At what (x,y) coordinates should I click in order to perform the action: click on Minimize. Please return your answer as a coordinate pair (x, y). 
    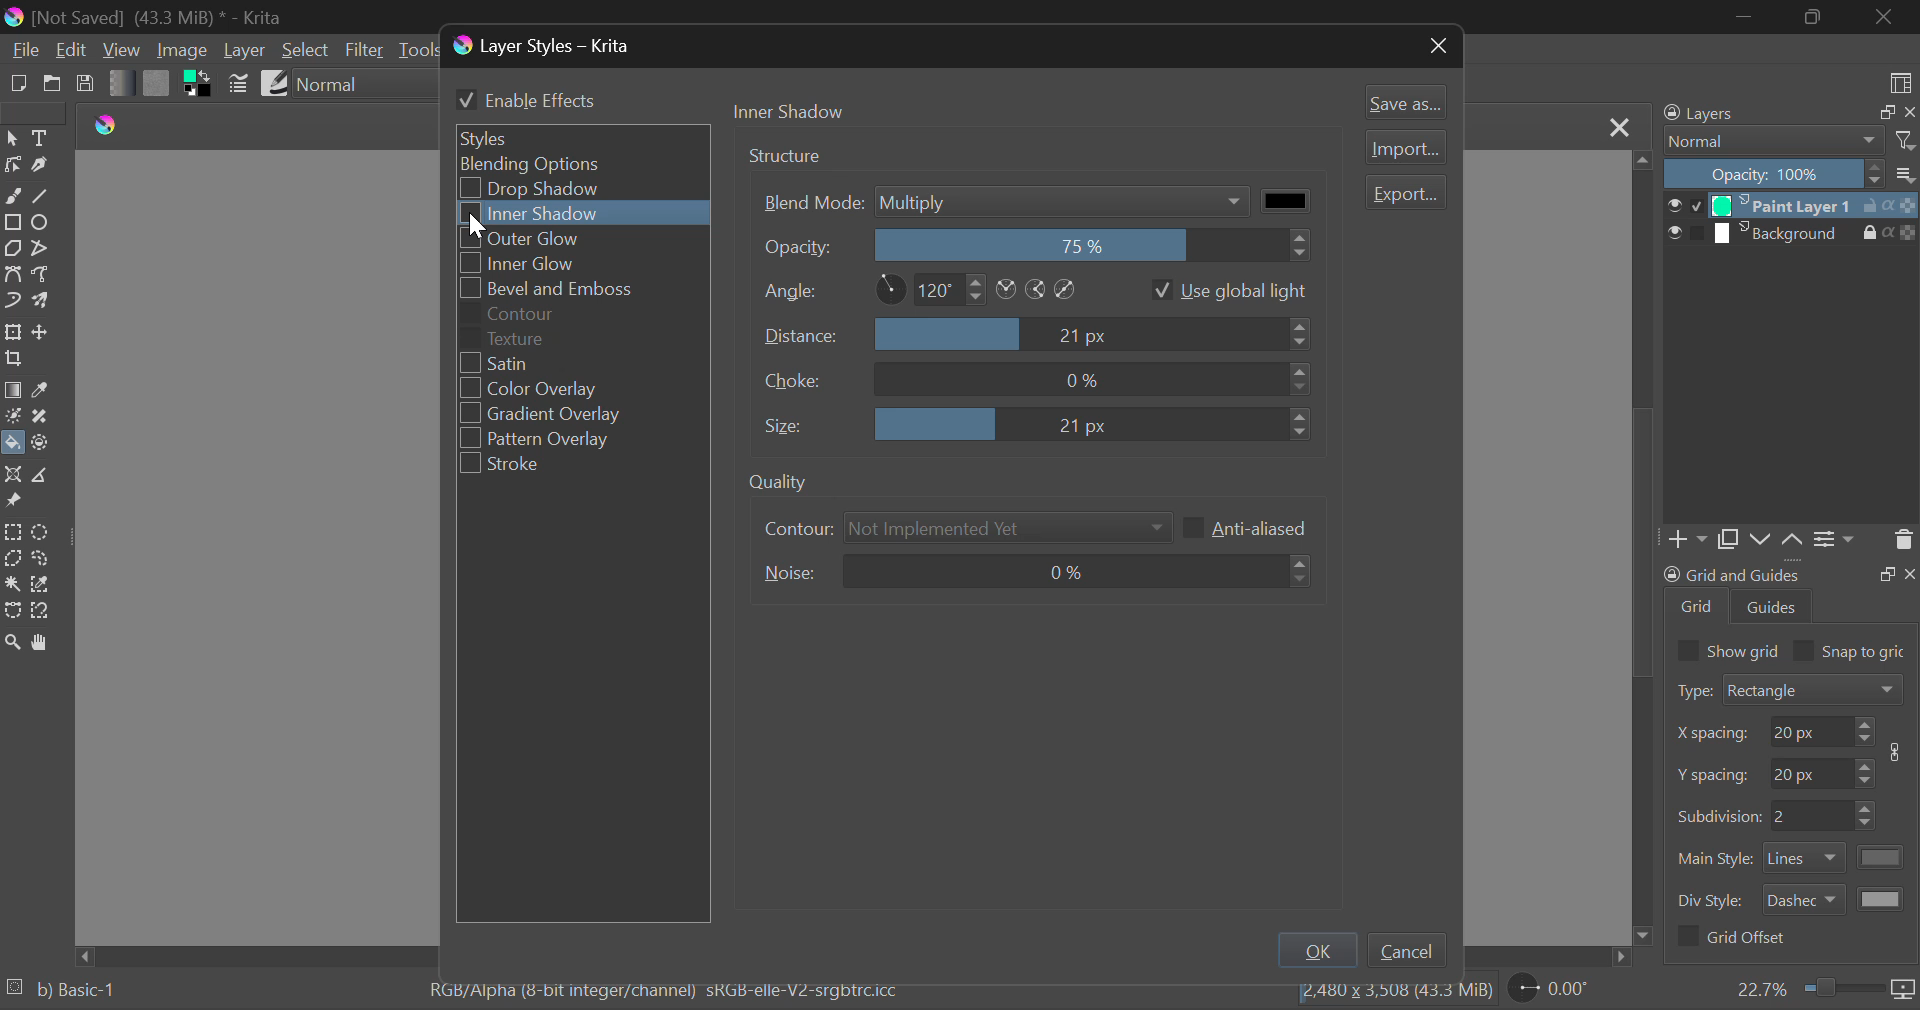
    Looking at the image, I should click on (1817, 17).